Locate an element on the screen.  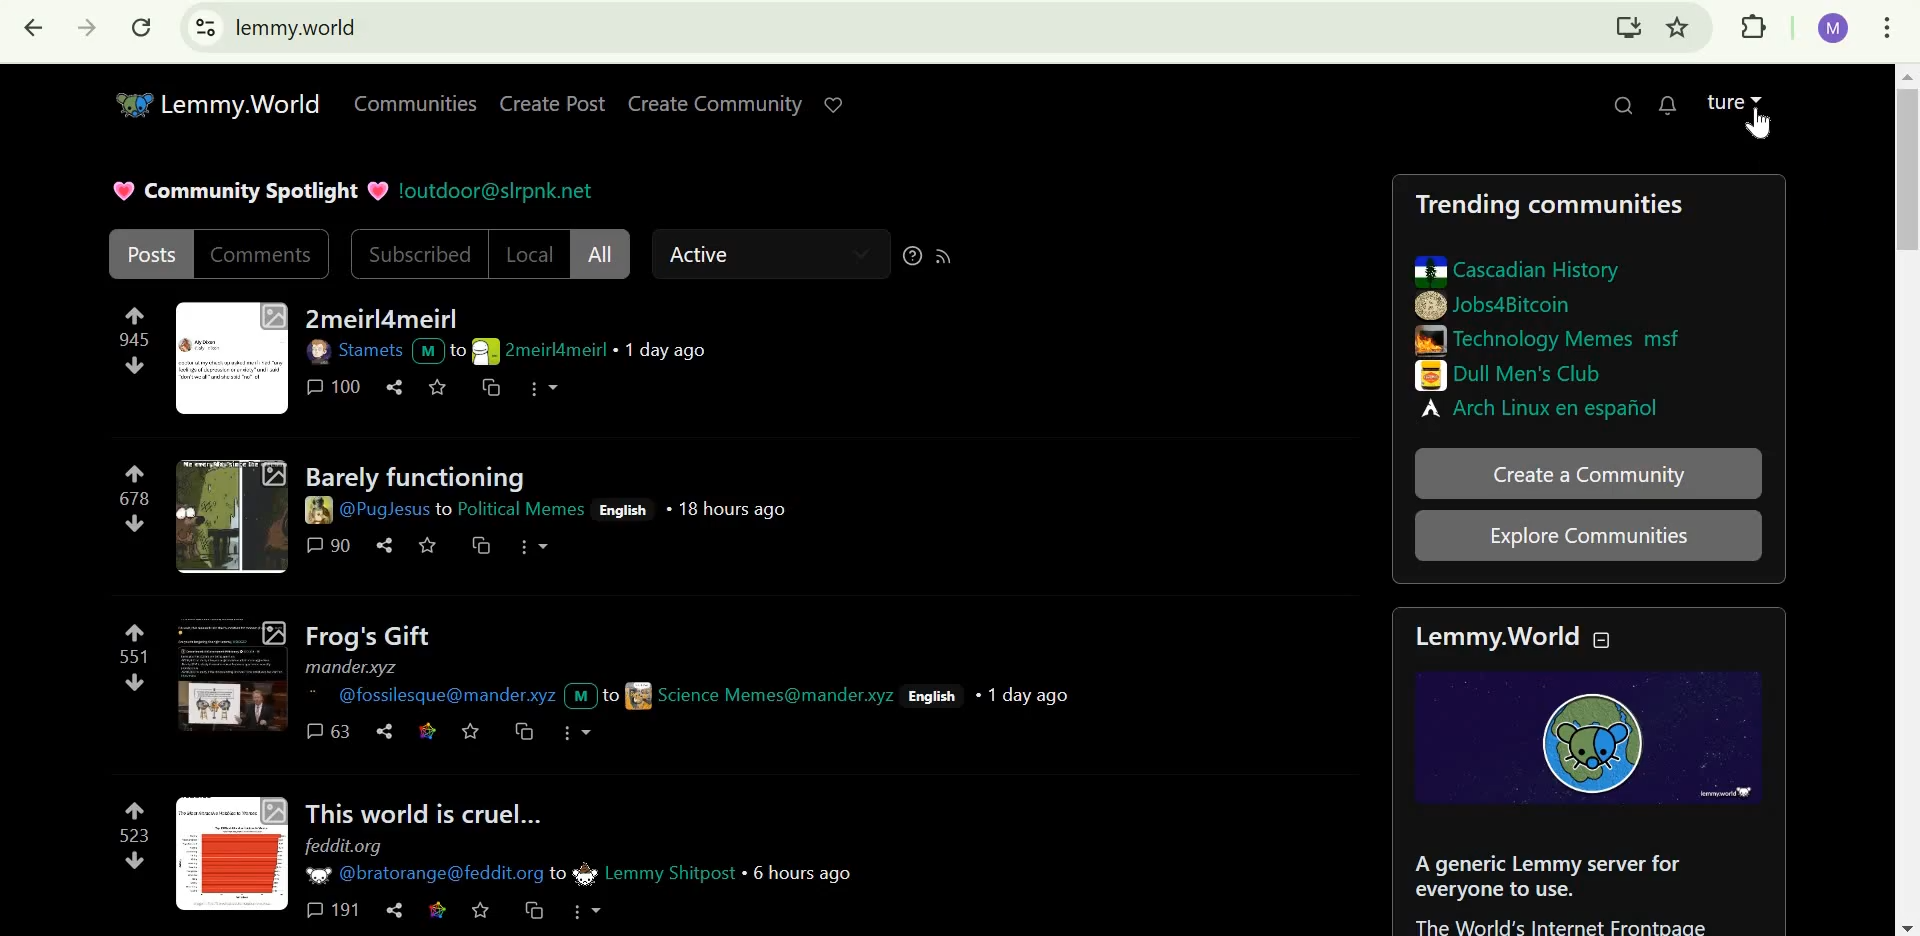
user ID is located at coordinates (460, 695).